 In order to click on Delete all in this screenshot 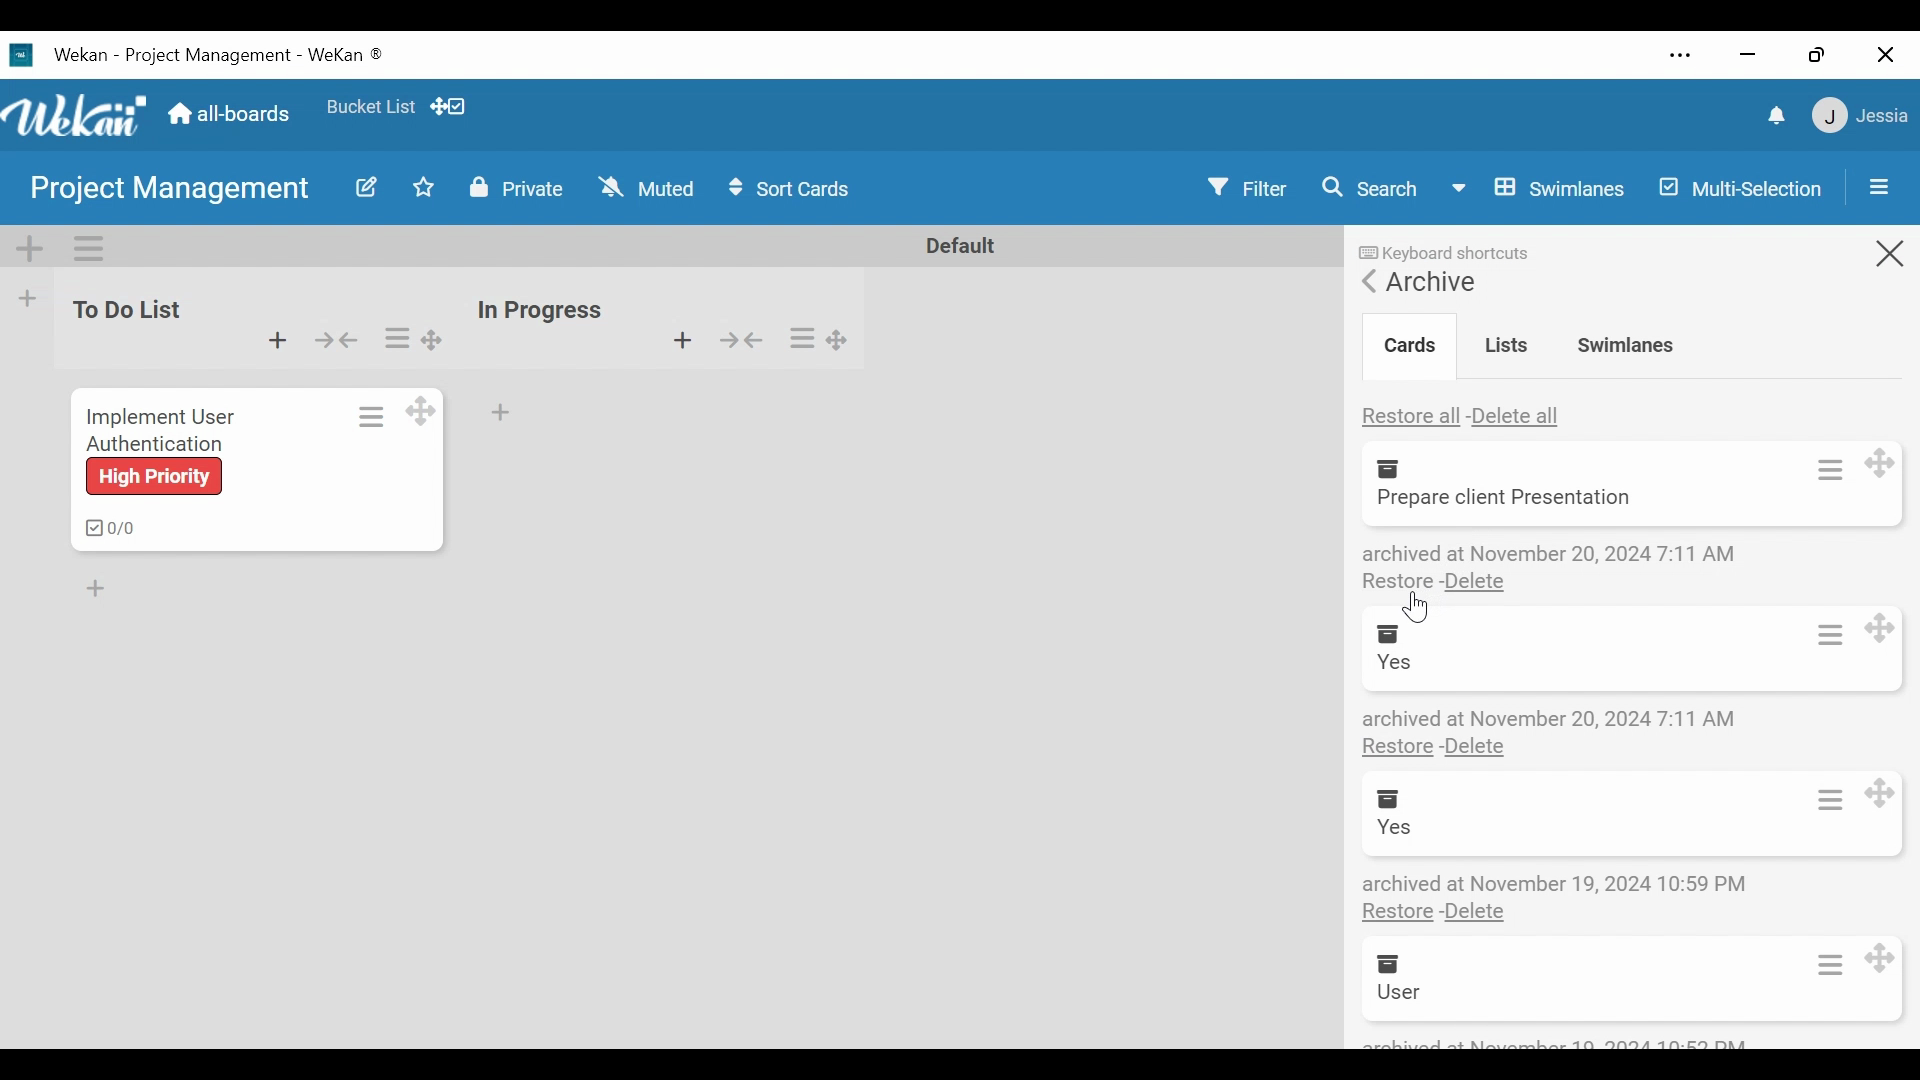, I will do `click(1521, 413)`.